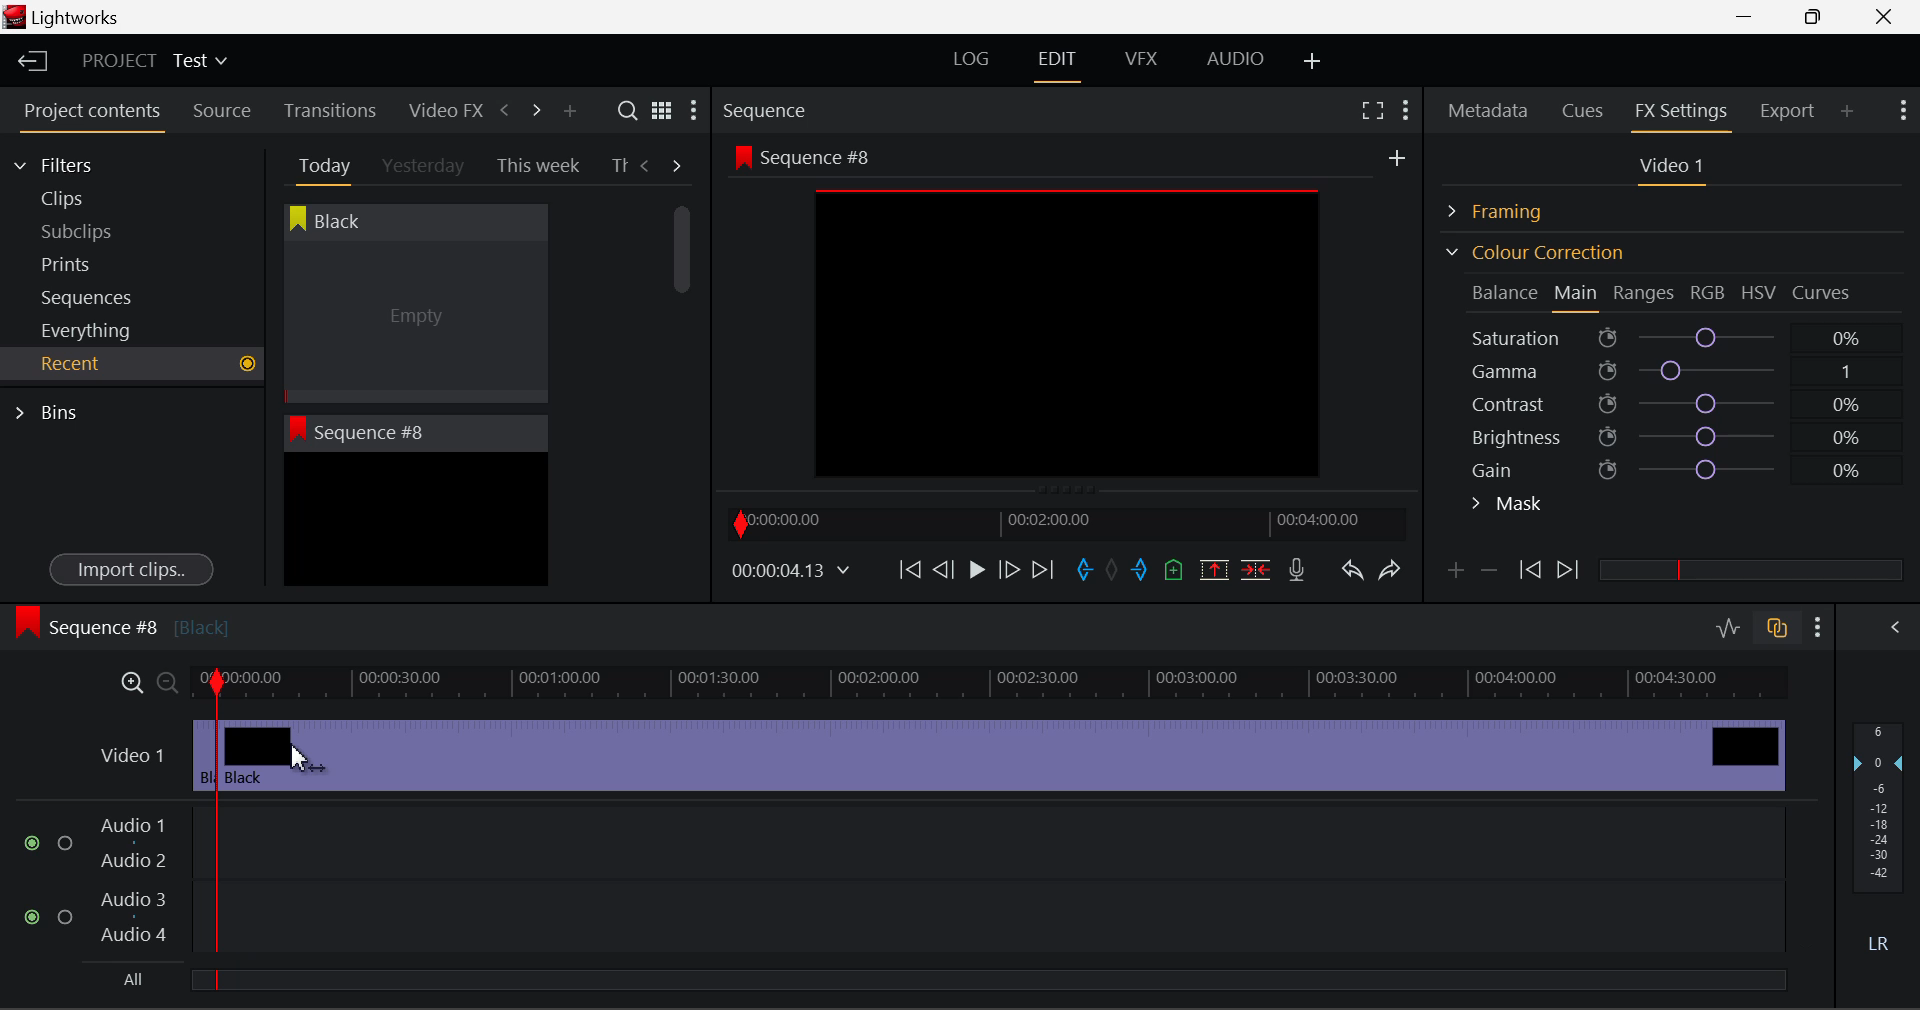  I want to click on Mark Cue, so click(1172, 571).